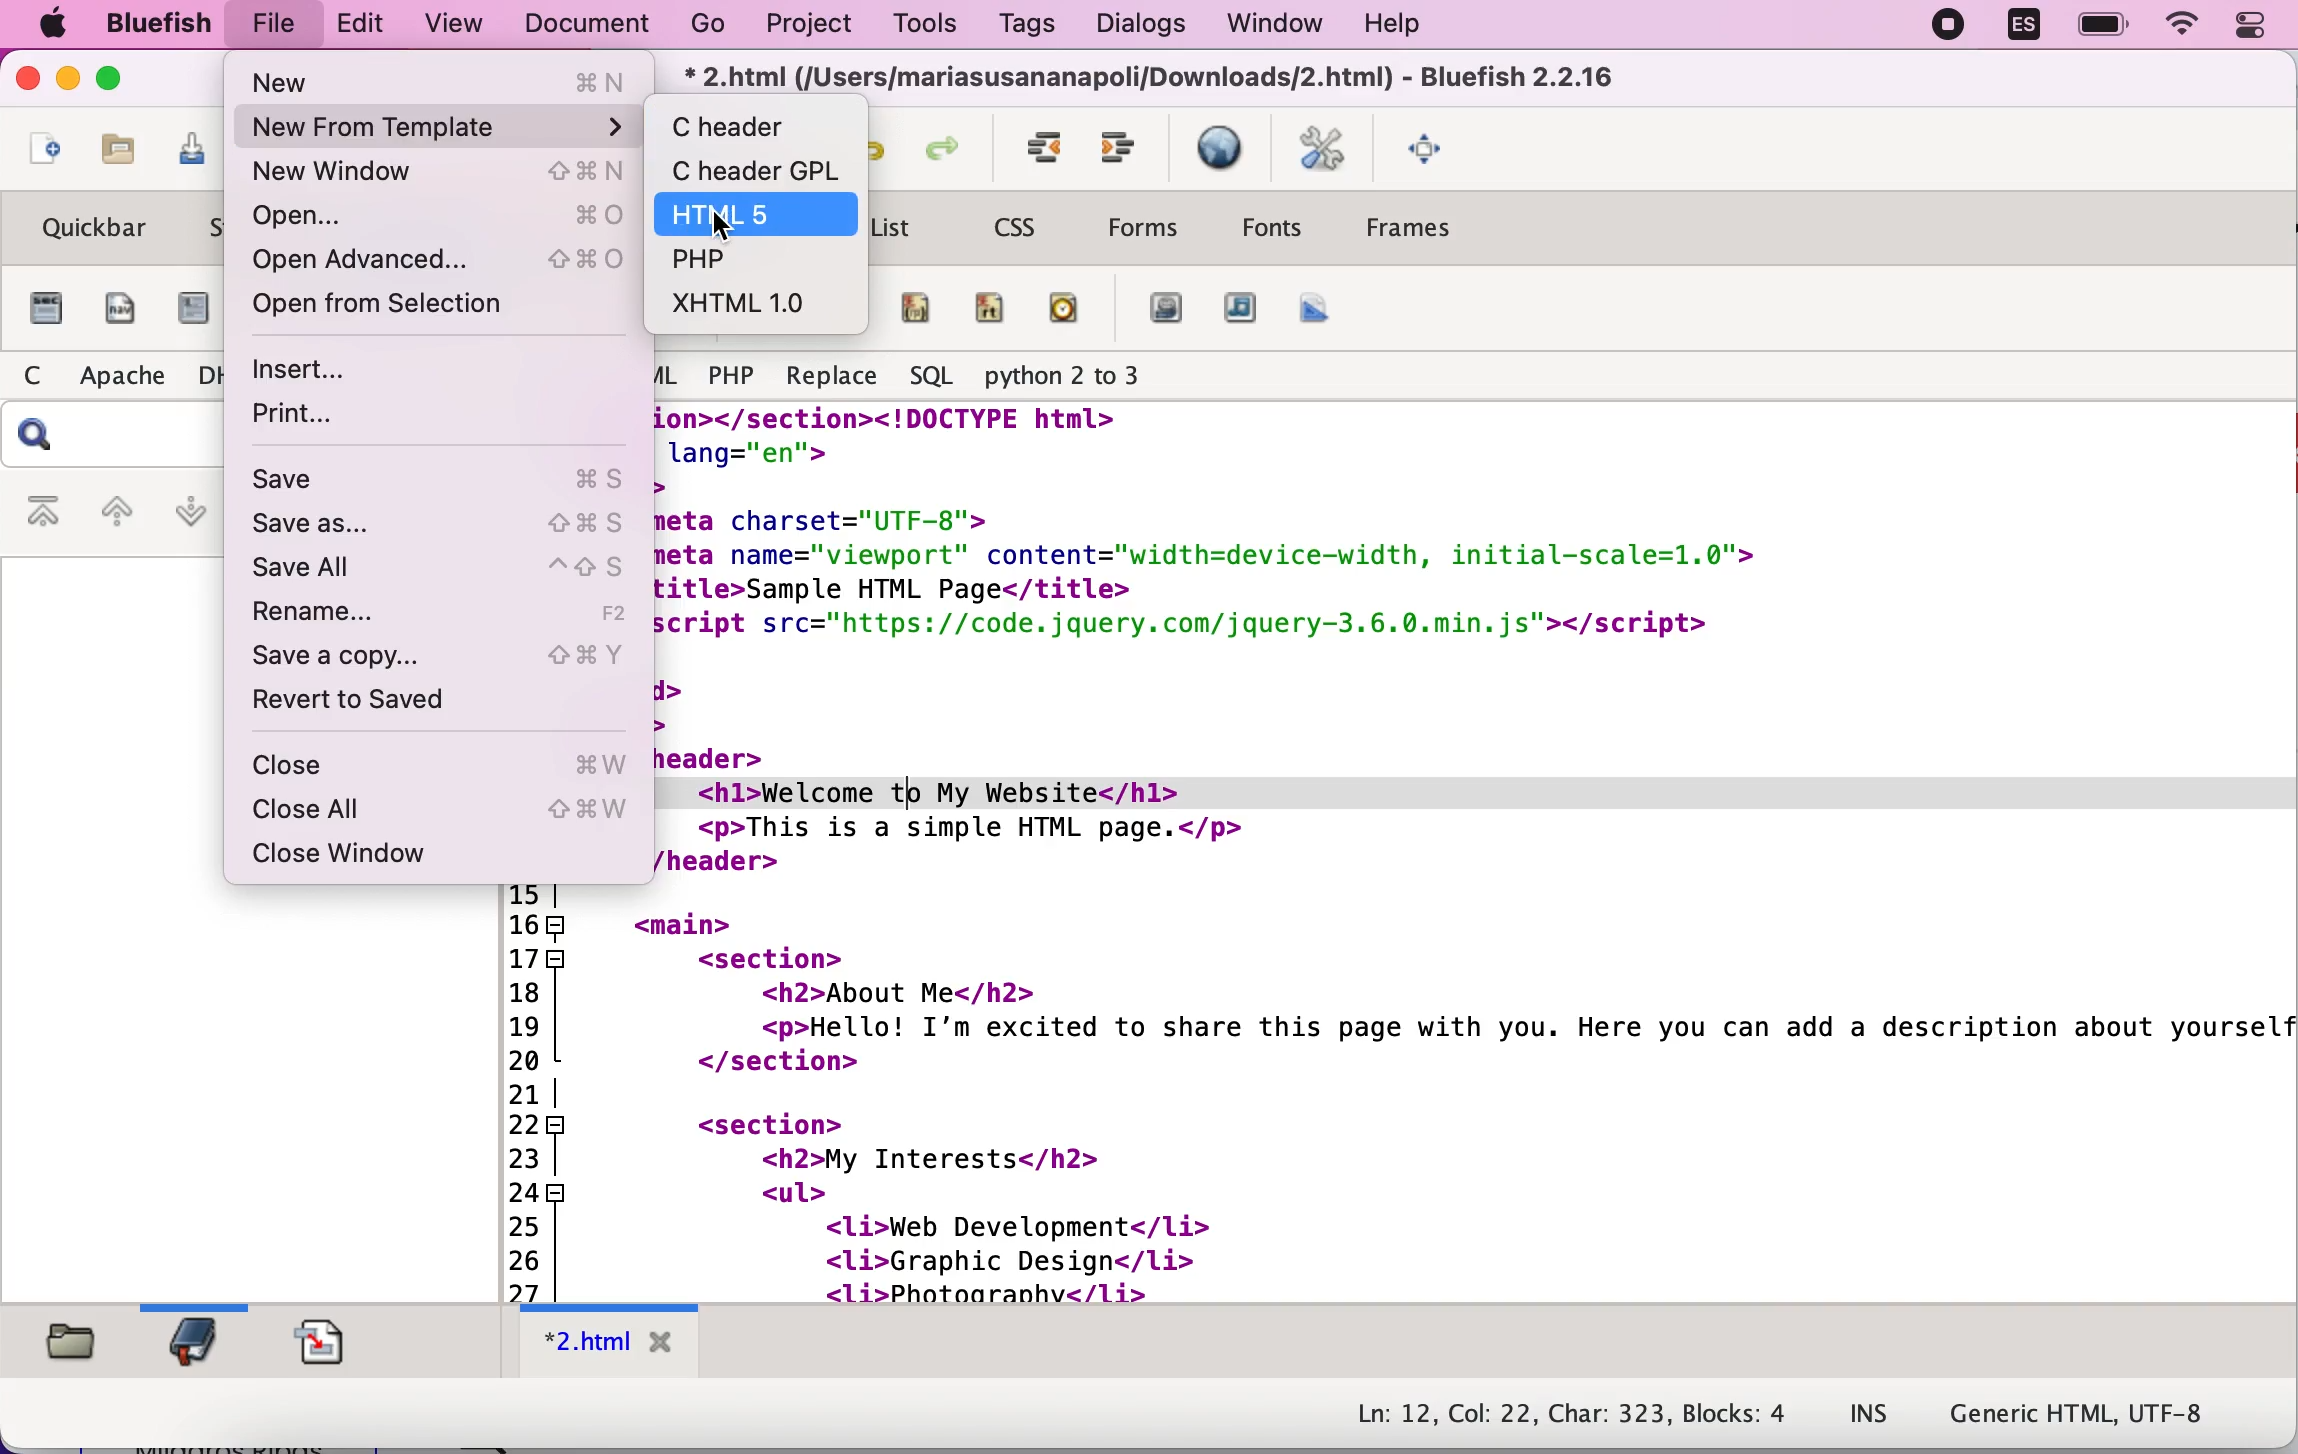  What do you see at coordinates (1148, 227) in the screenshot?
I see `forms` at bounding box center [1148, 227].